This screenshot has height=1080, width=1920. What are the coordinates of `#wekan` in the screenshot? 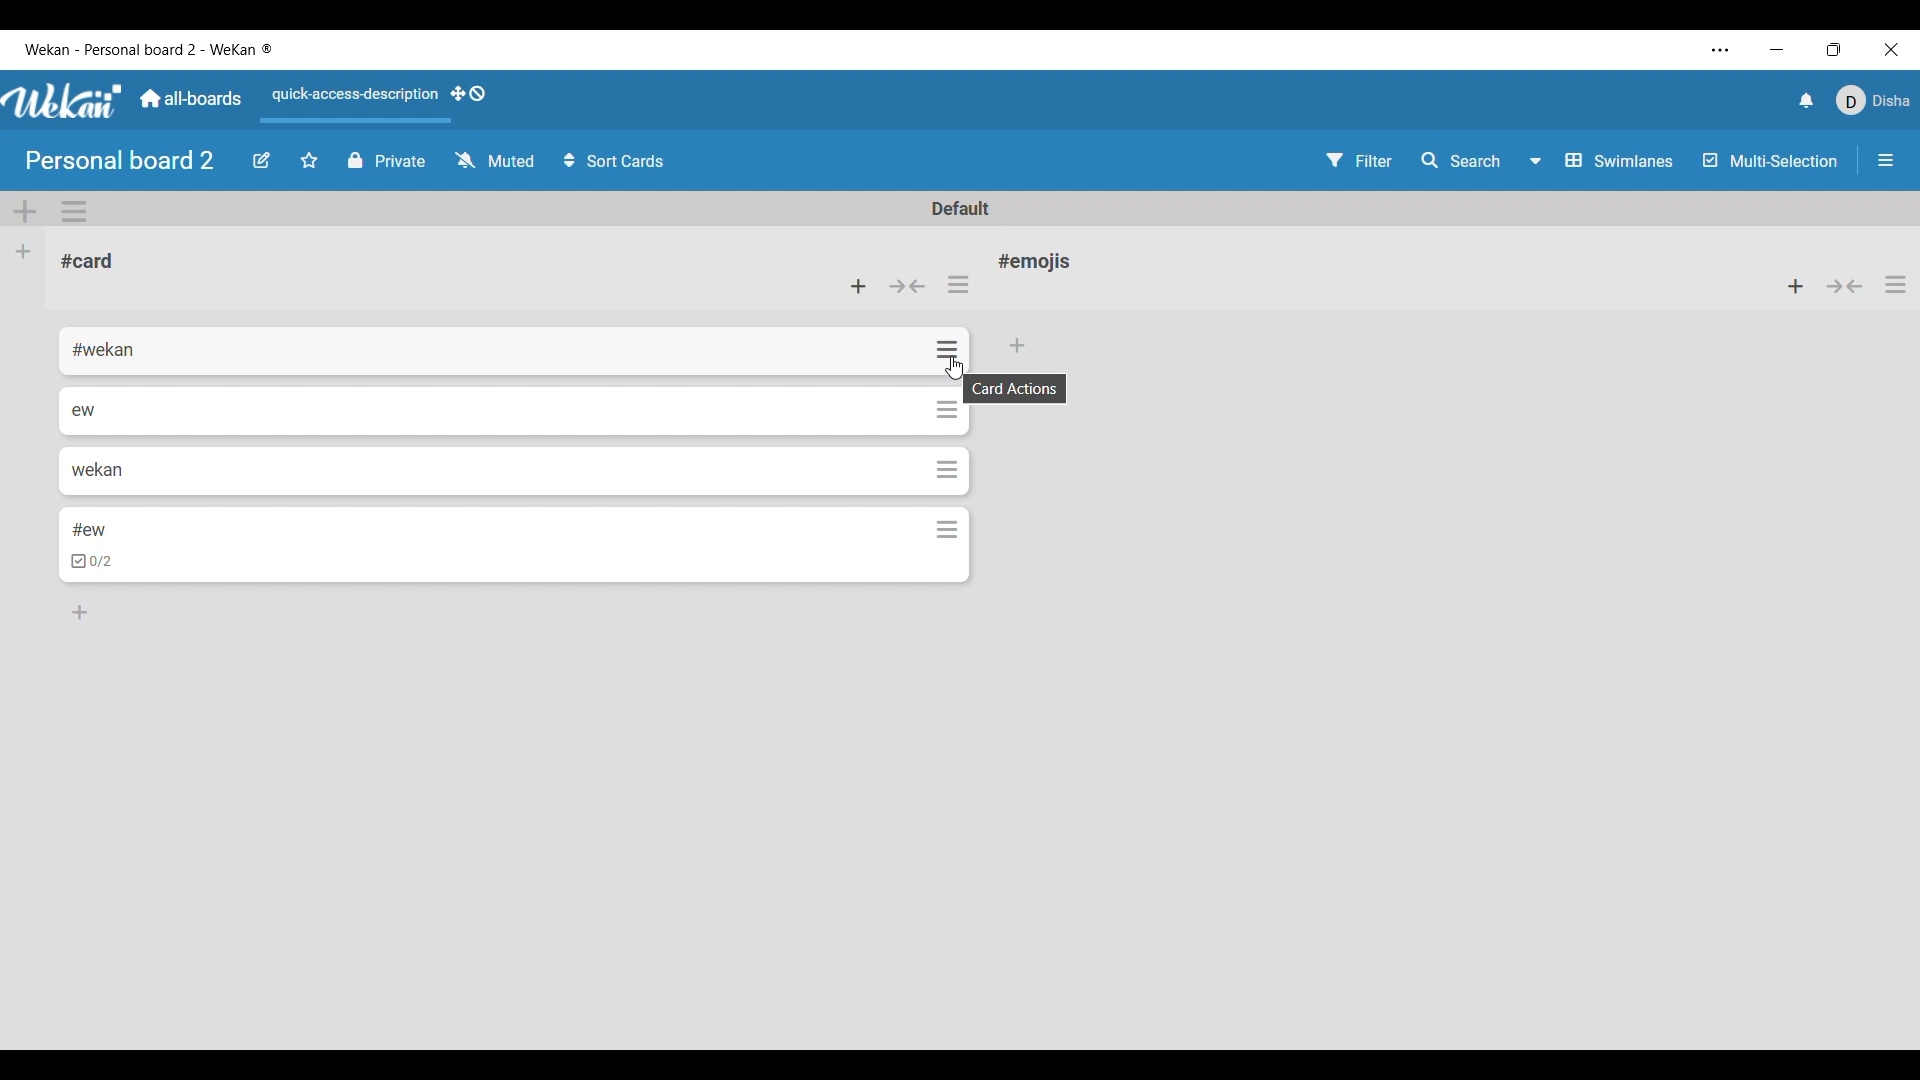 It's located at (106, 351).